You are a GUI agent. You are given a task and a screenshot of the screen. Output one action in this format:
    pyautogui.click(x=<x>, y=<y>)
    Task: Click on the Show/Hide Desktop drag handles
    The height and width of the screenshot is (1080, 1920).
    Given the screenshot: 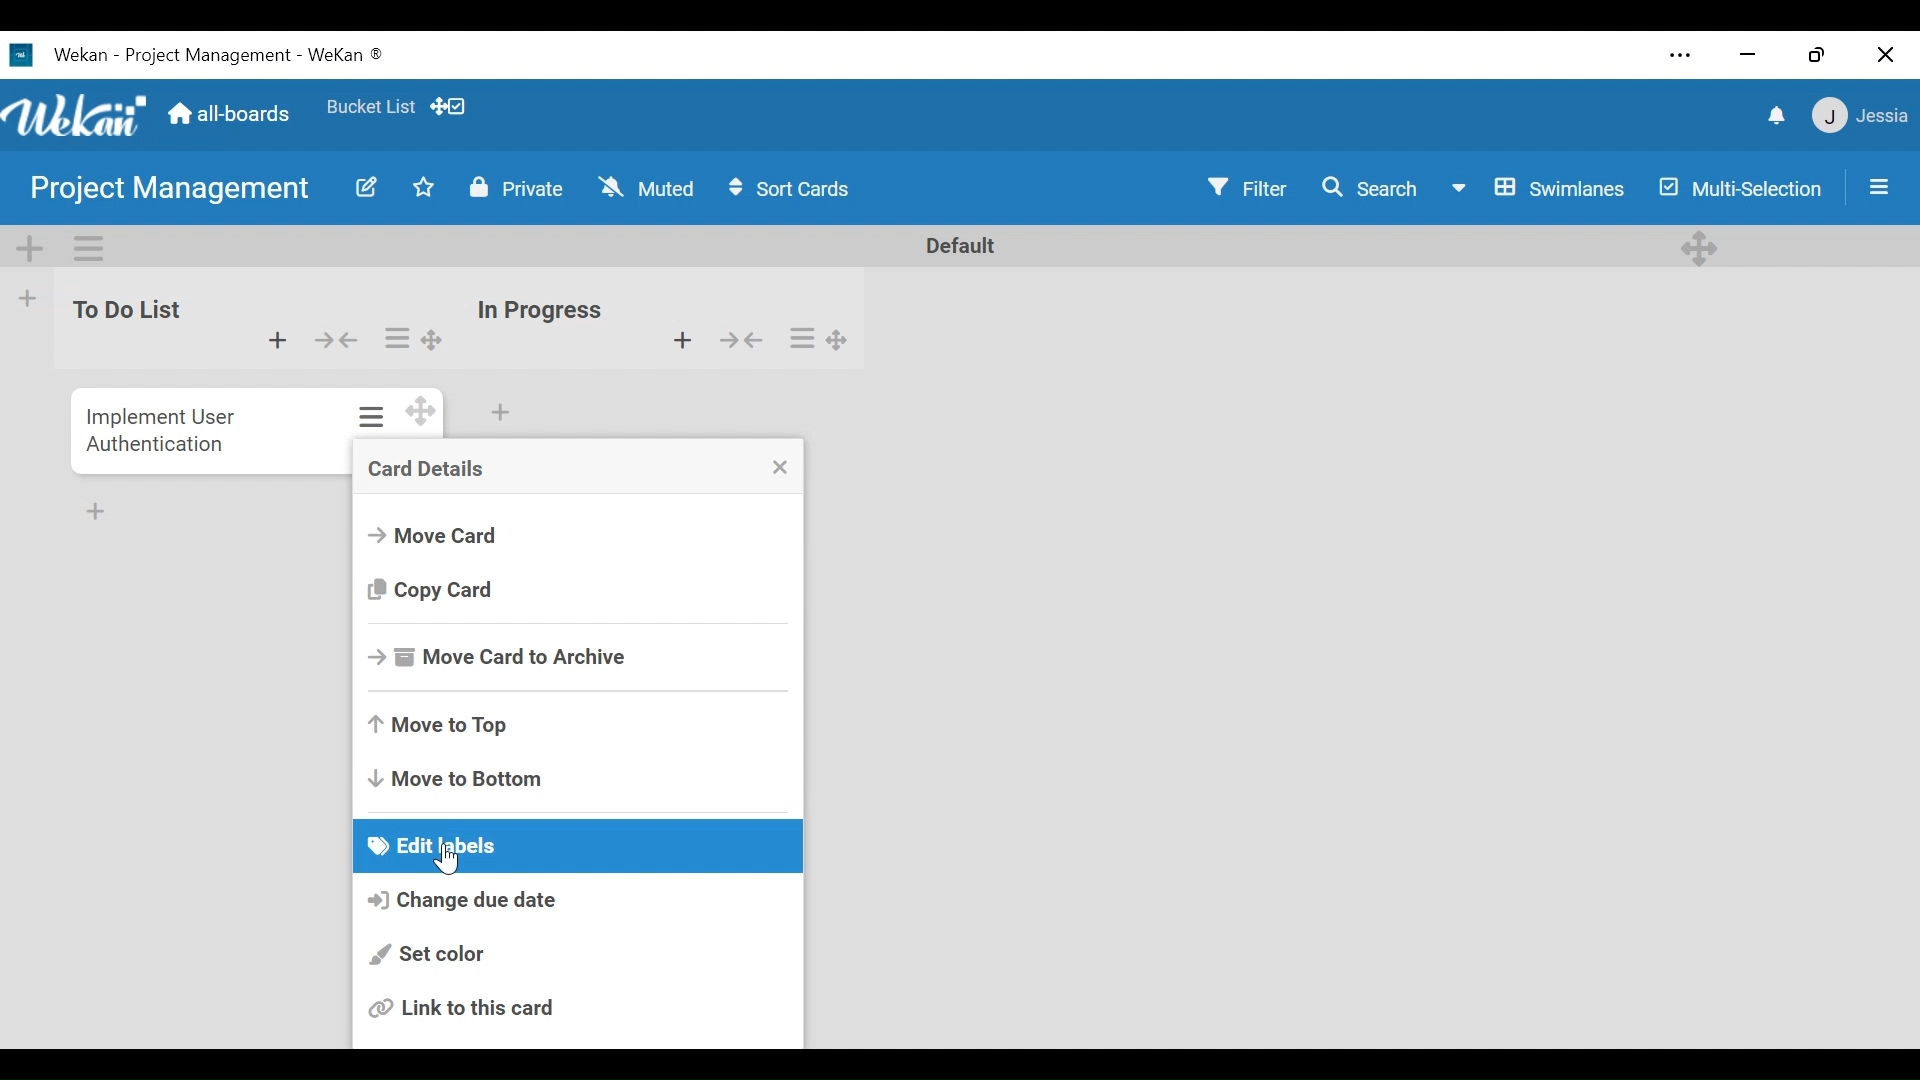 What is the action you would take?
    pyautogui.click(x=447, y=107)
    